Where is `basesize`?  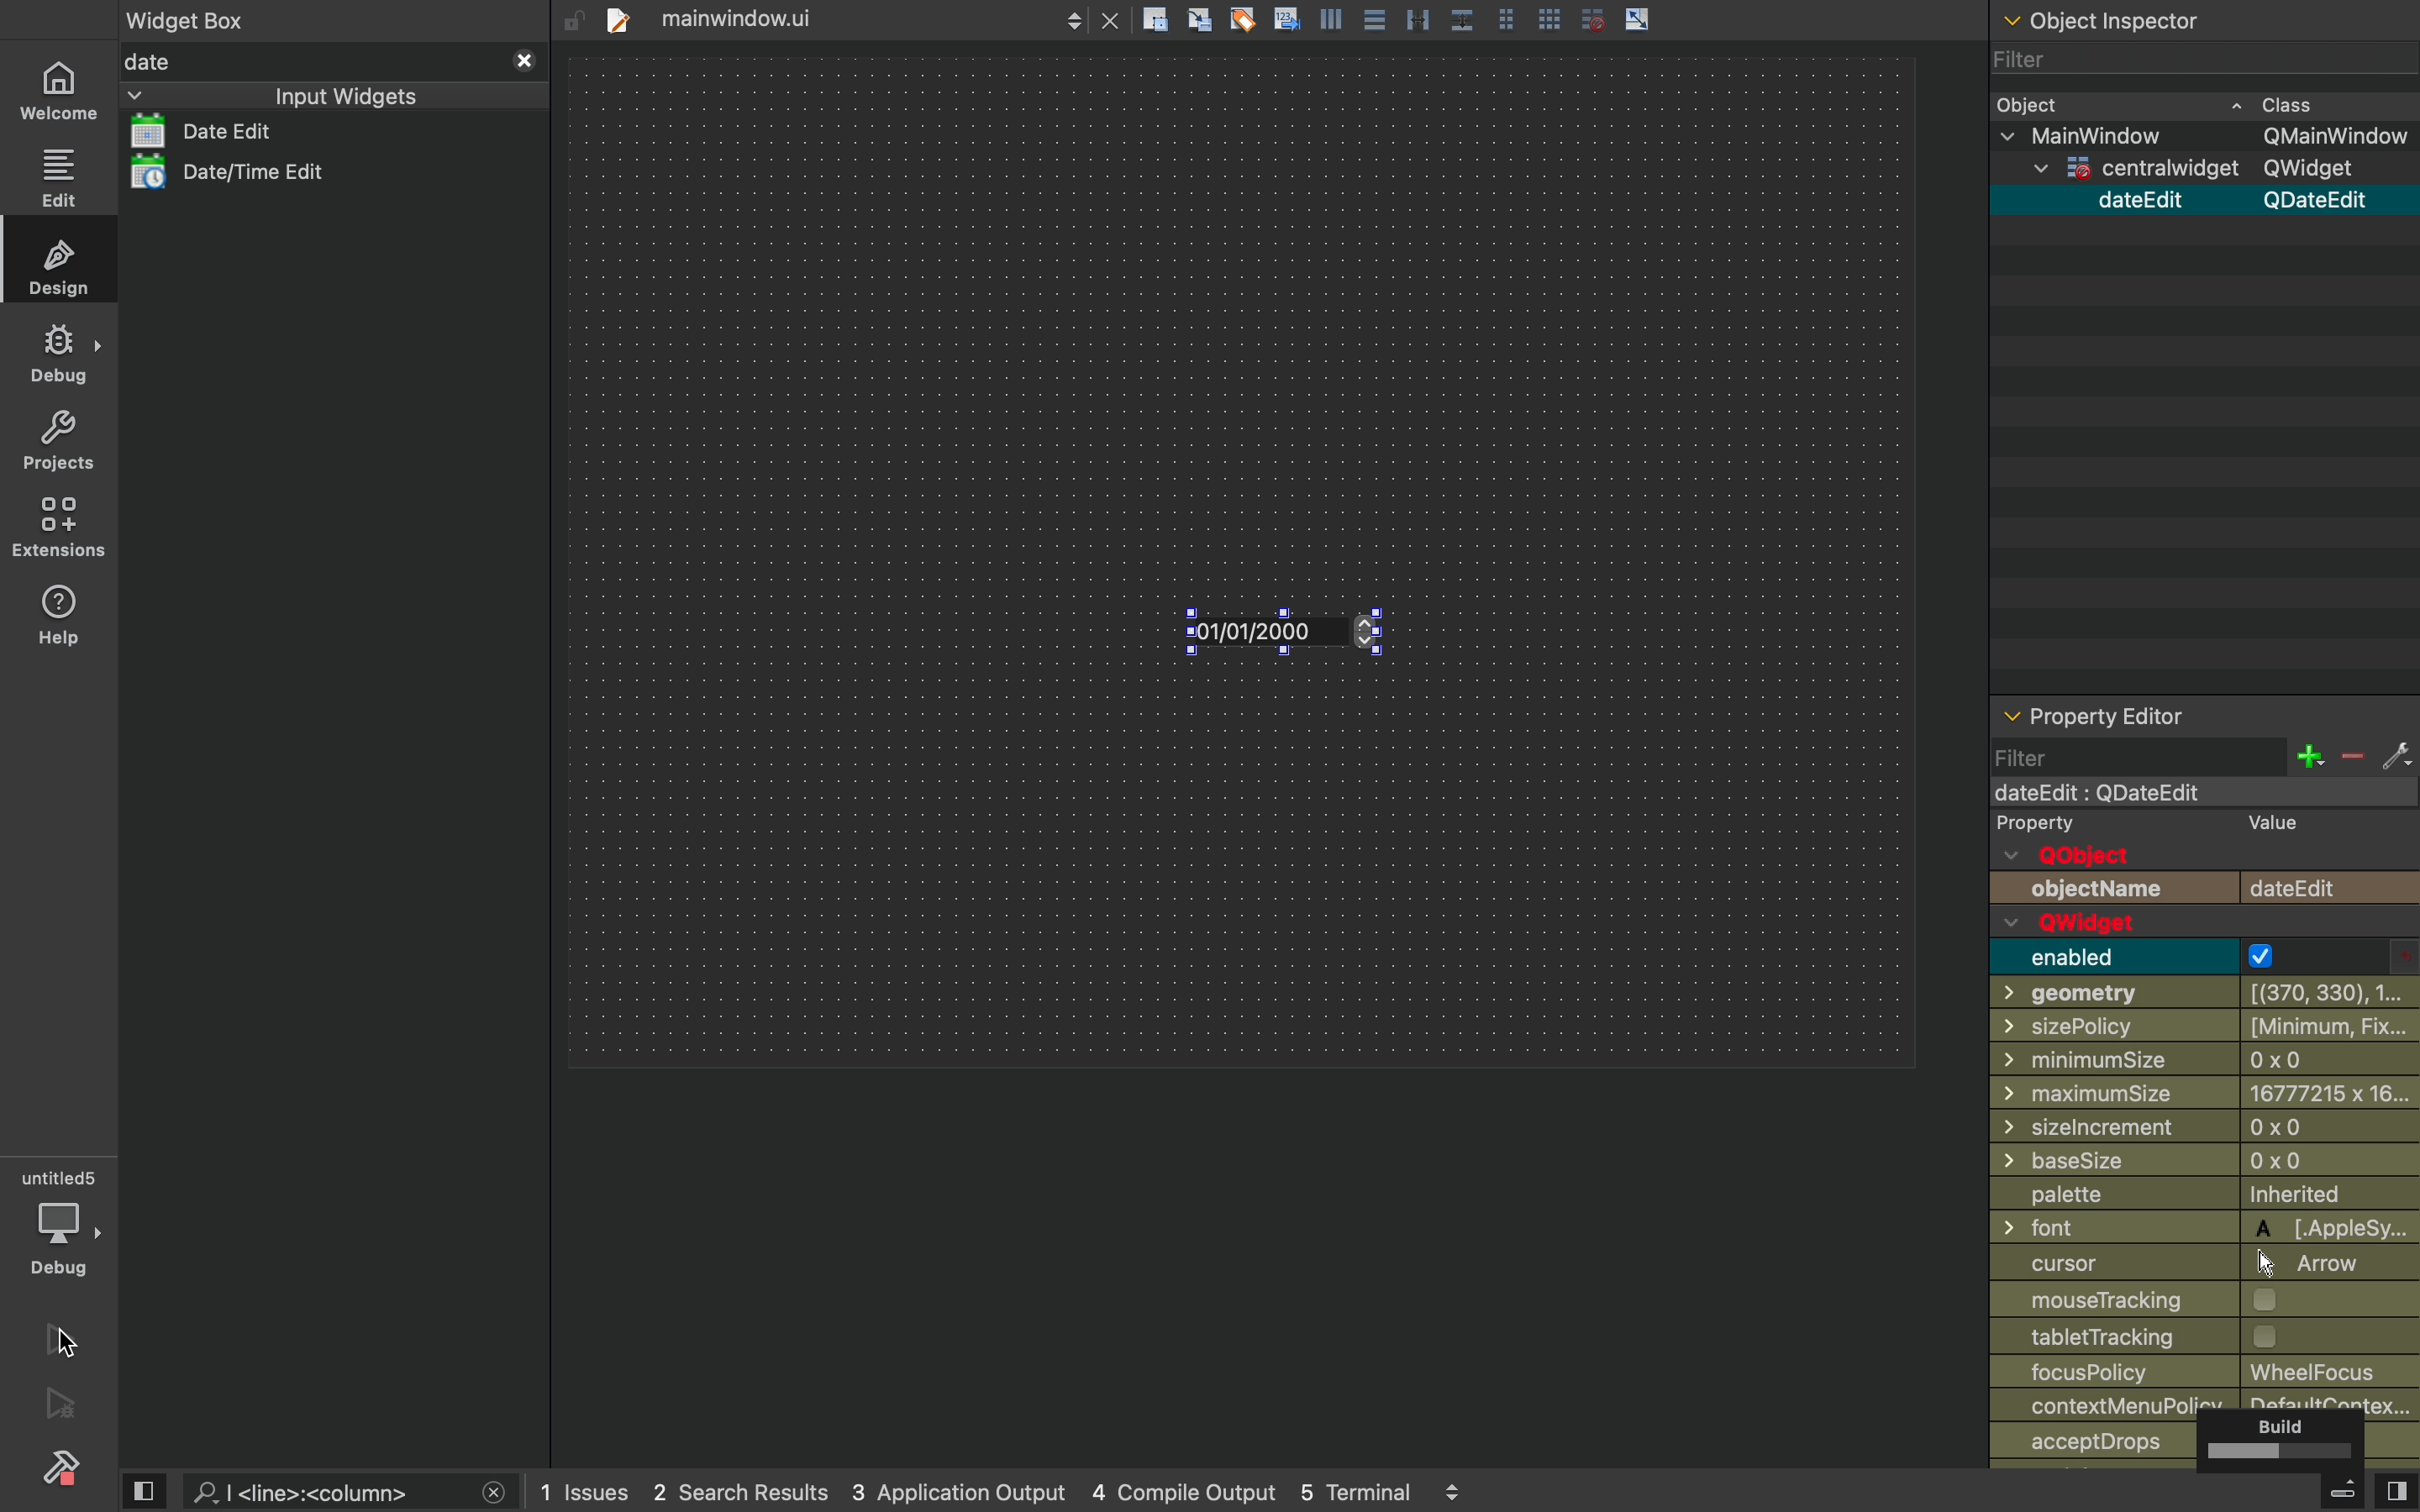 basesize is located at coordinates (2195, 1161).